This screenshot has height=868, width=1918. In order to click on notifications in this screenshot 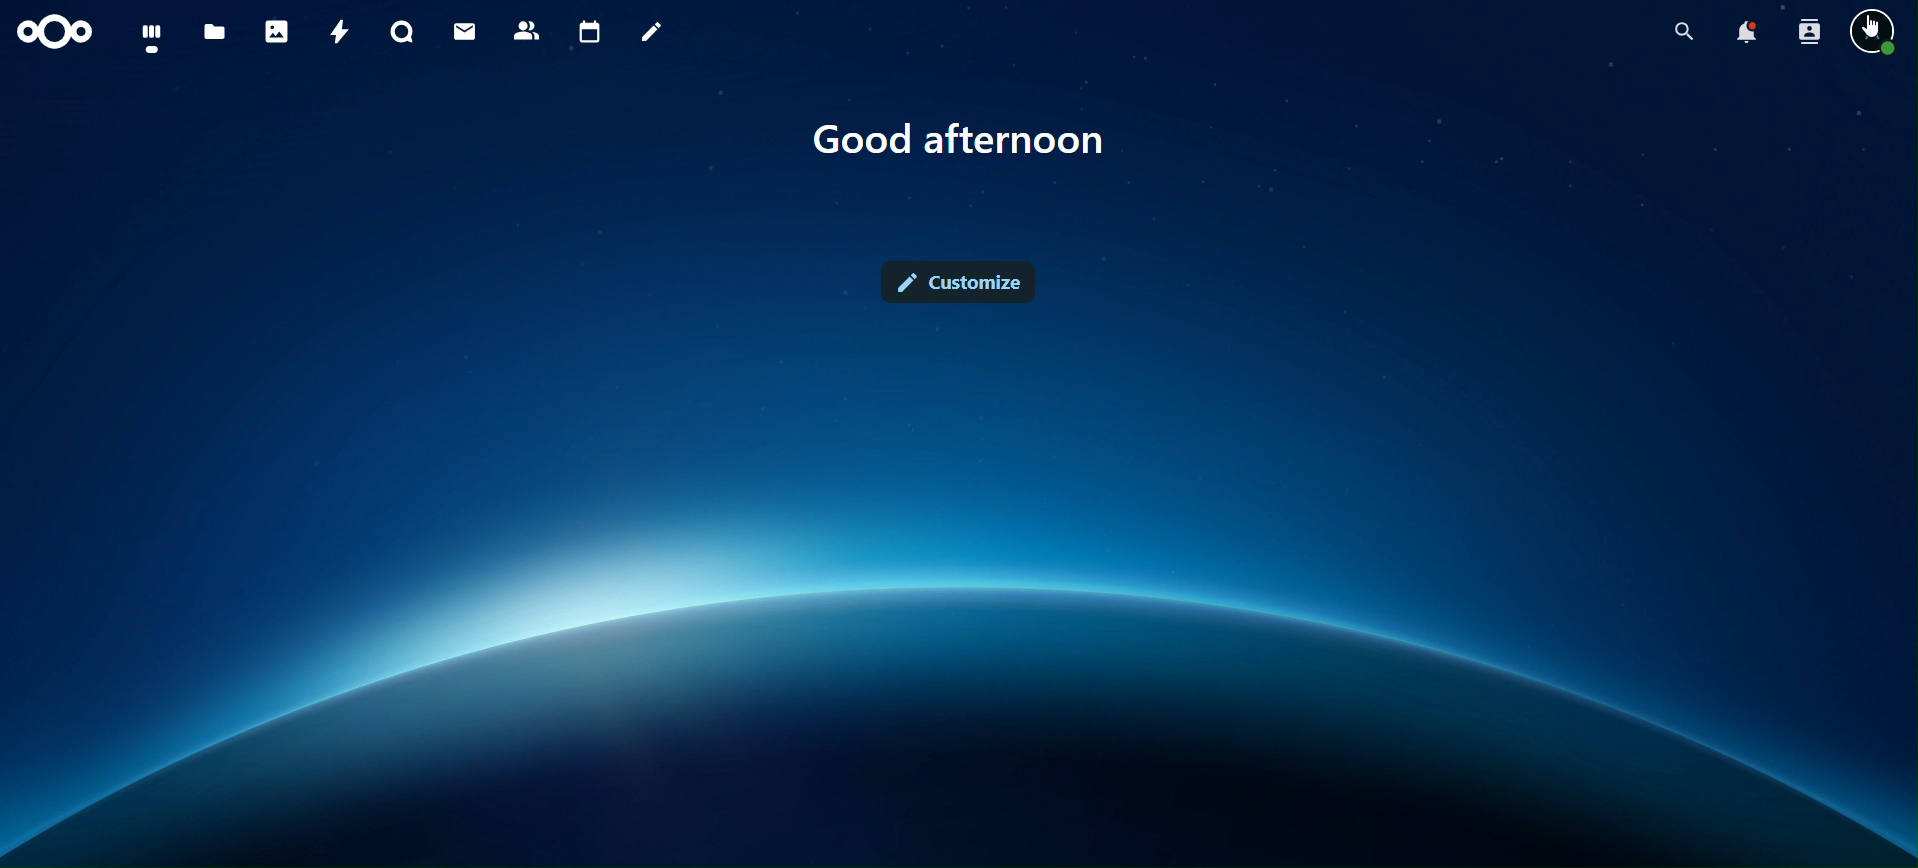, I will do `click(1738, 31)`.